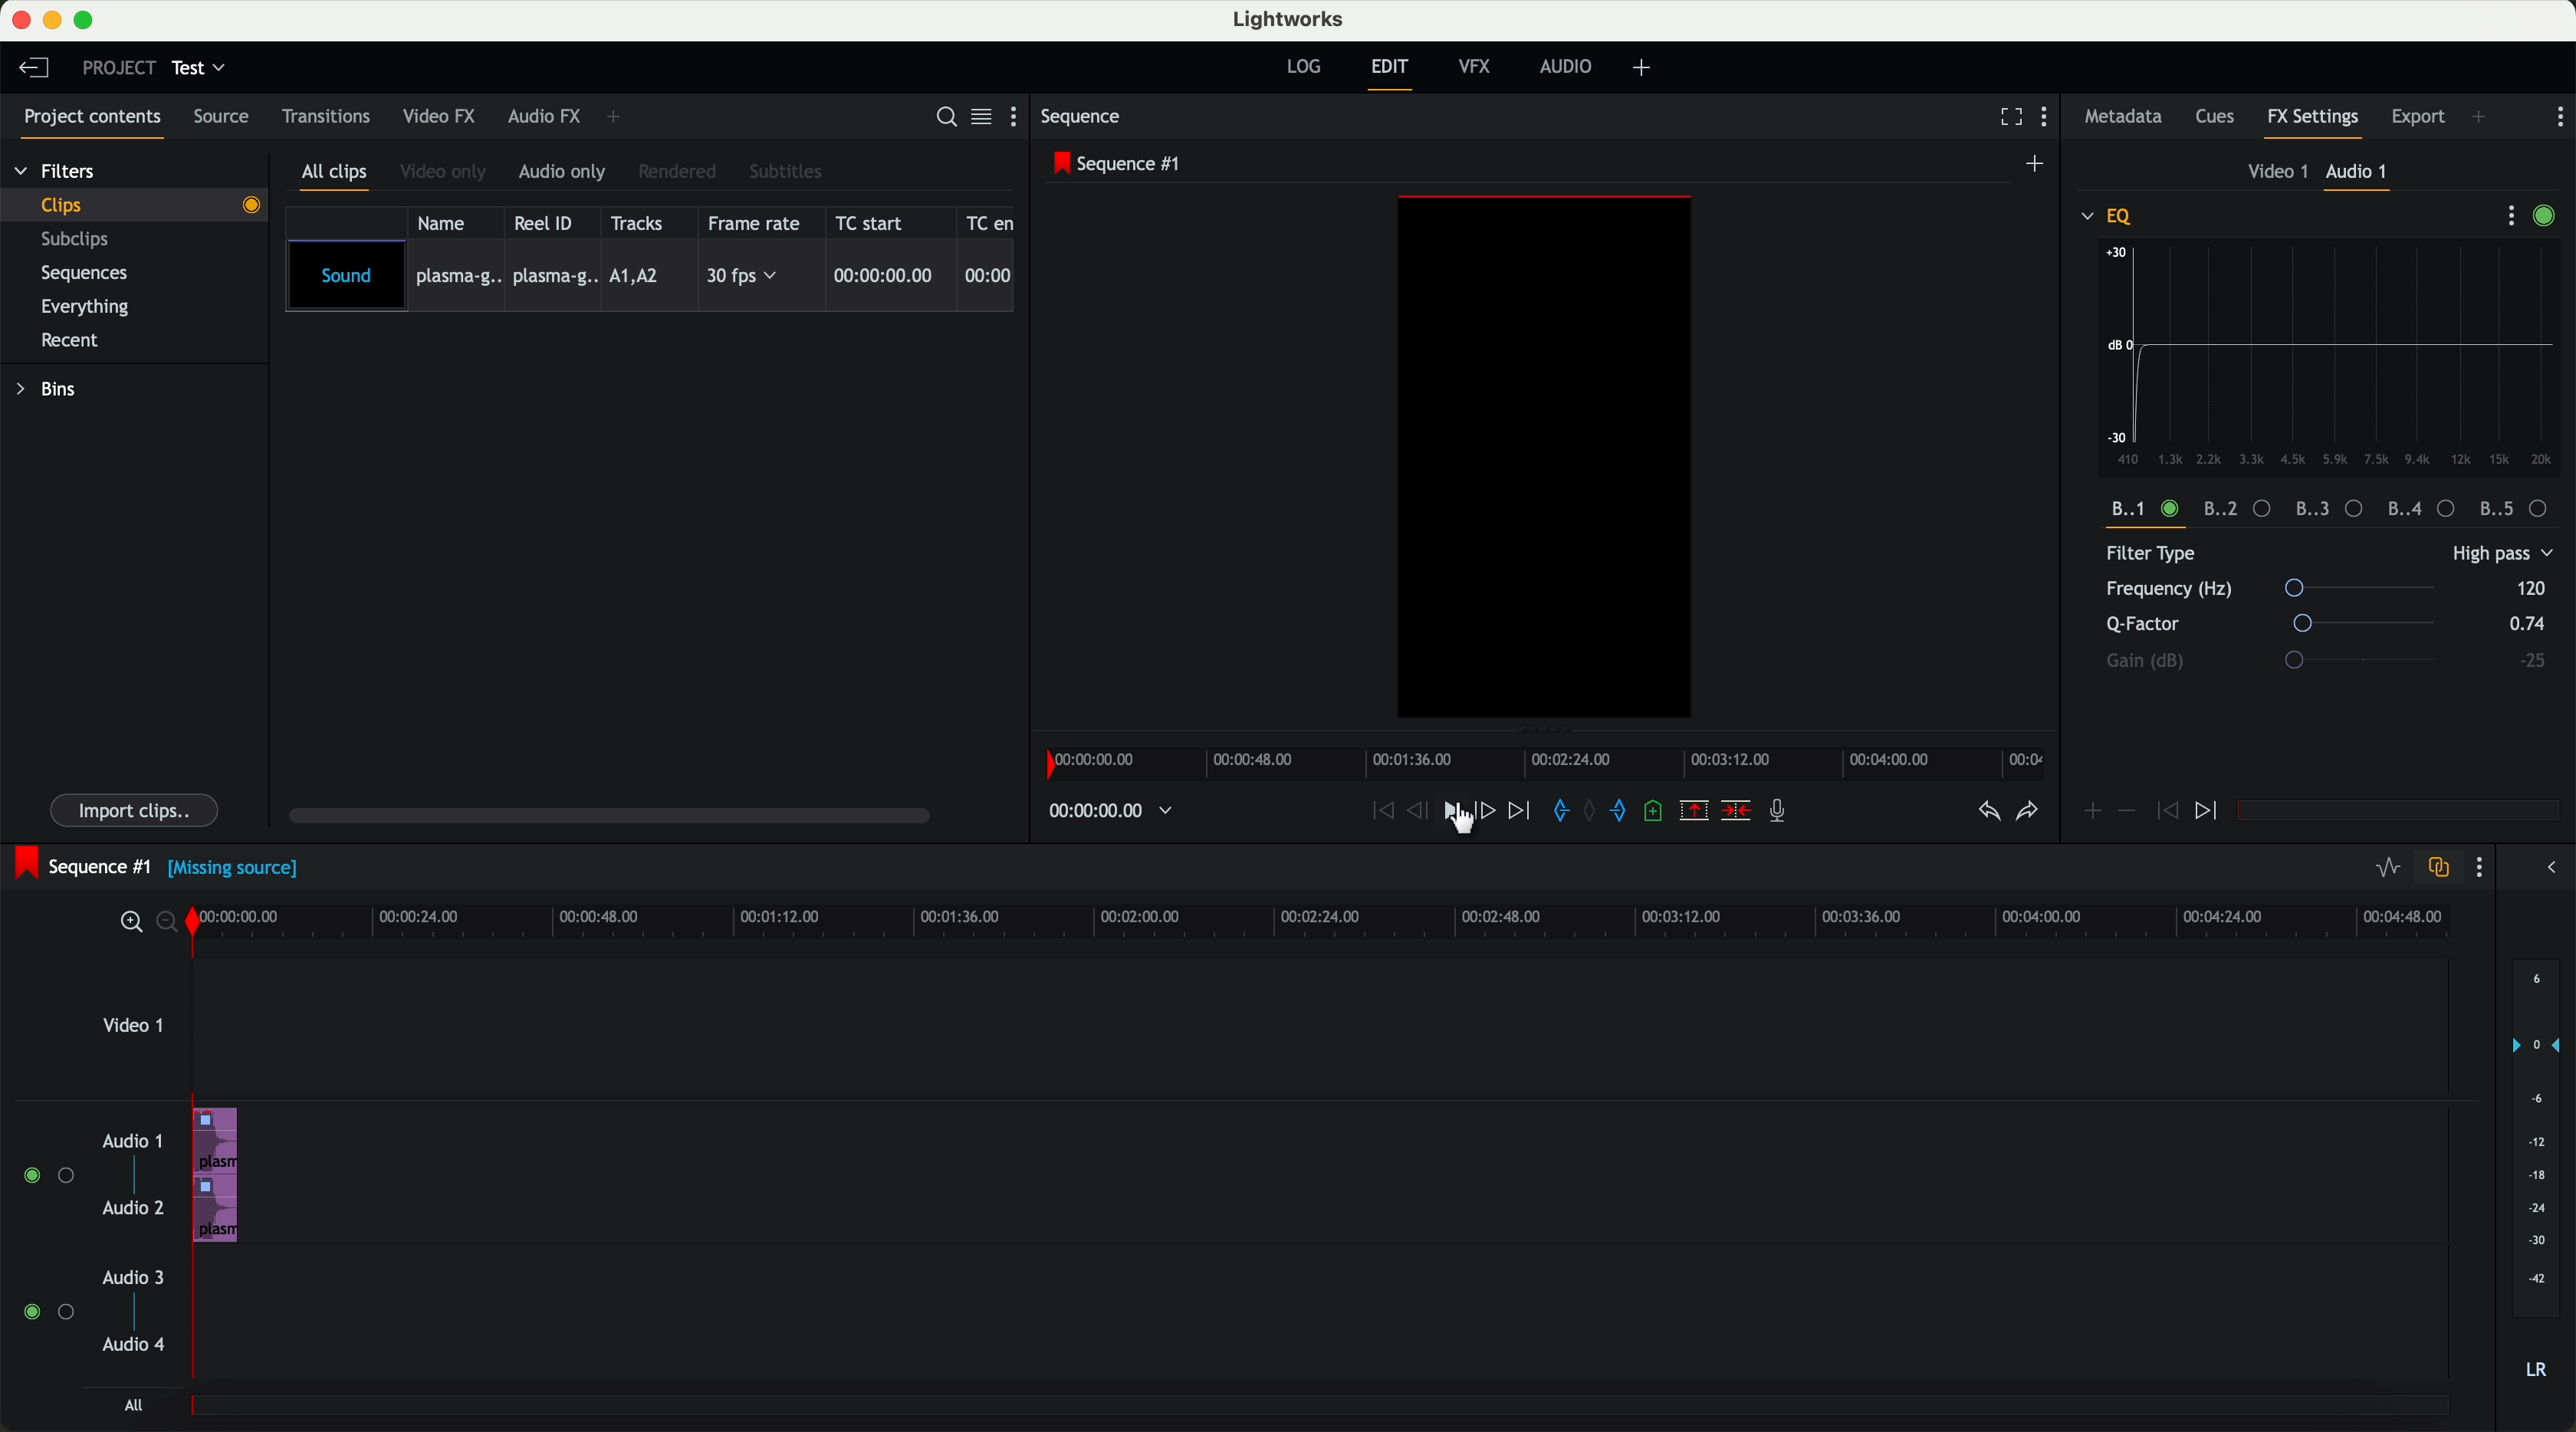 The height and width of the screenshot is (1432, 2576). What do you see at coordinates (2537, 1182) in the screenshot?
I see `audio output level` at bounding box center [2537, 1182].